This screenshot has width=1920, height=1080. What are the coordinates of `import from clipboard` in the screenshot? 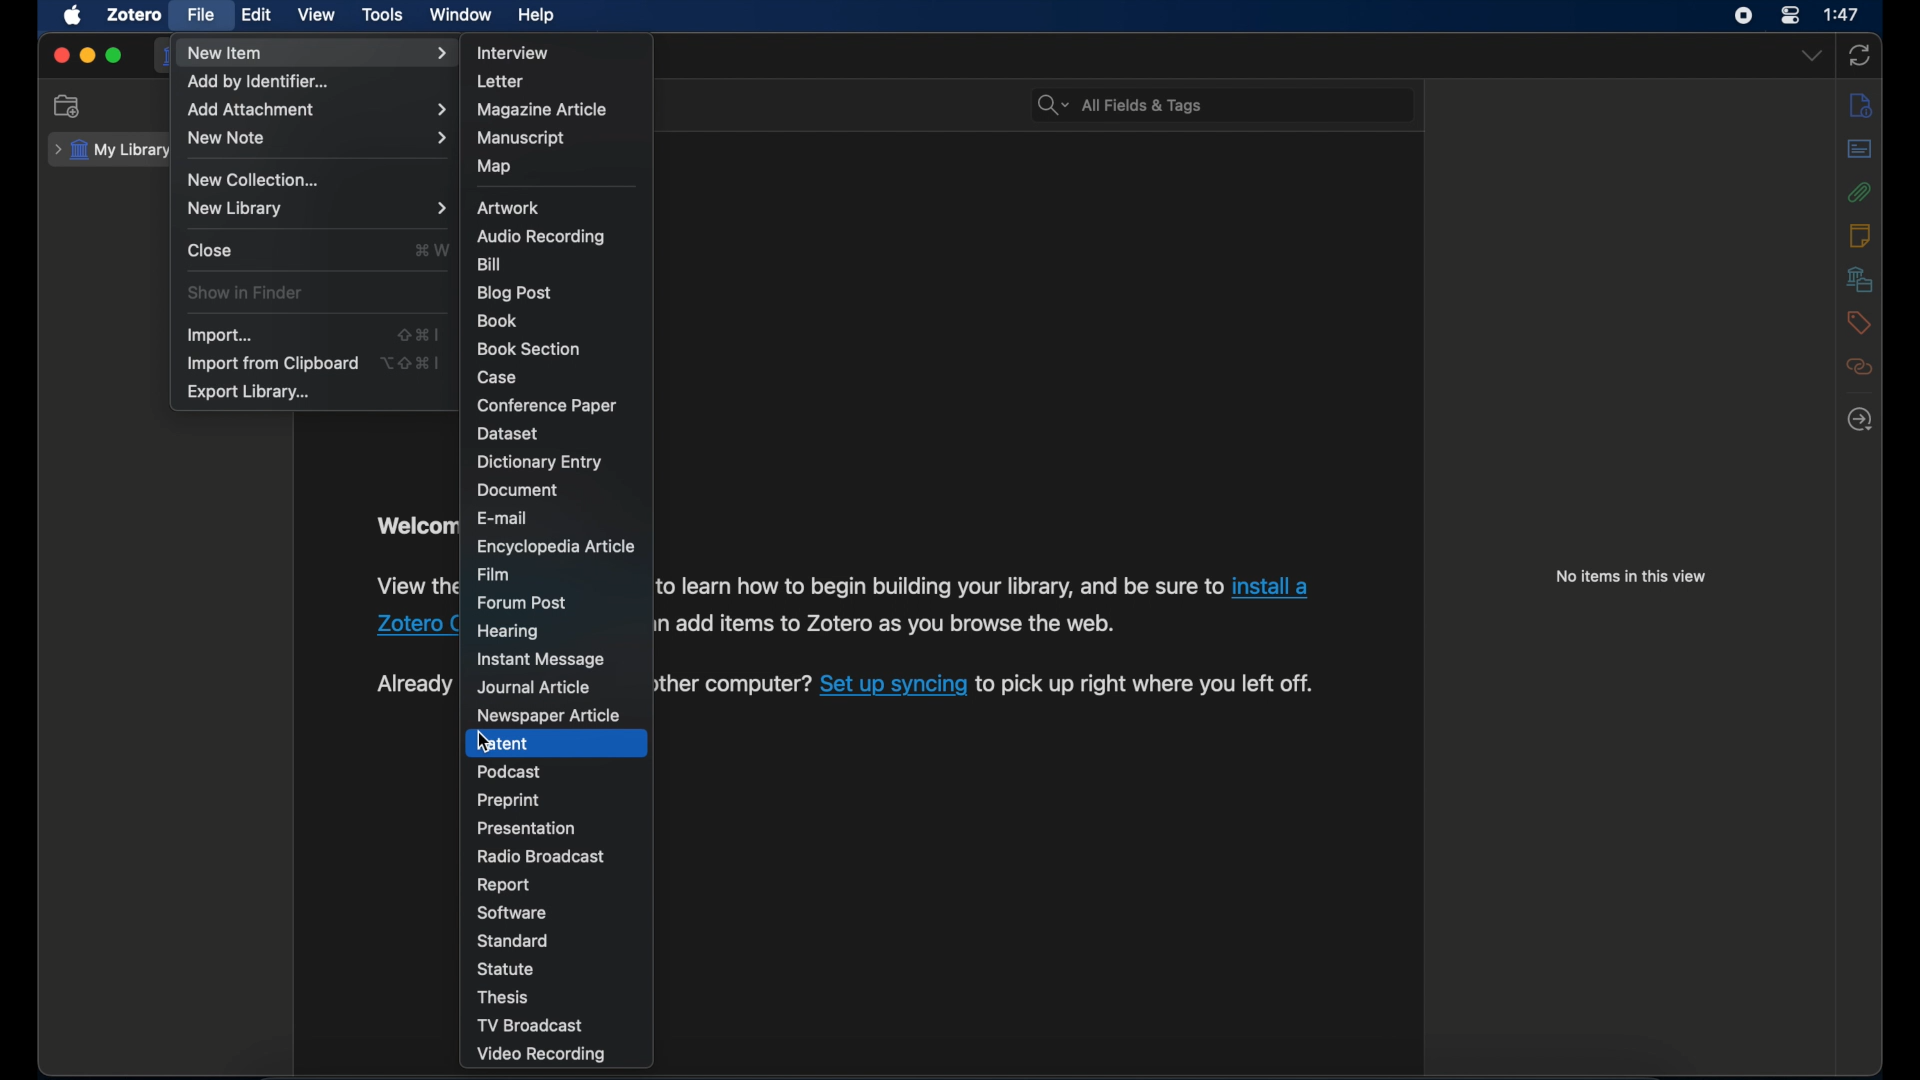 It's located at (271, 364).